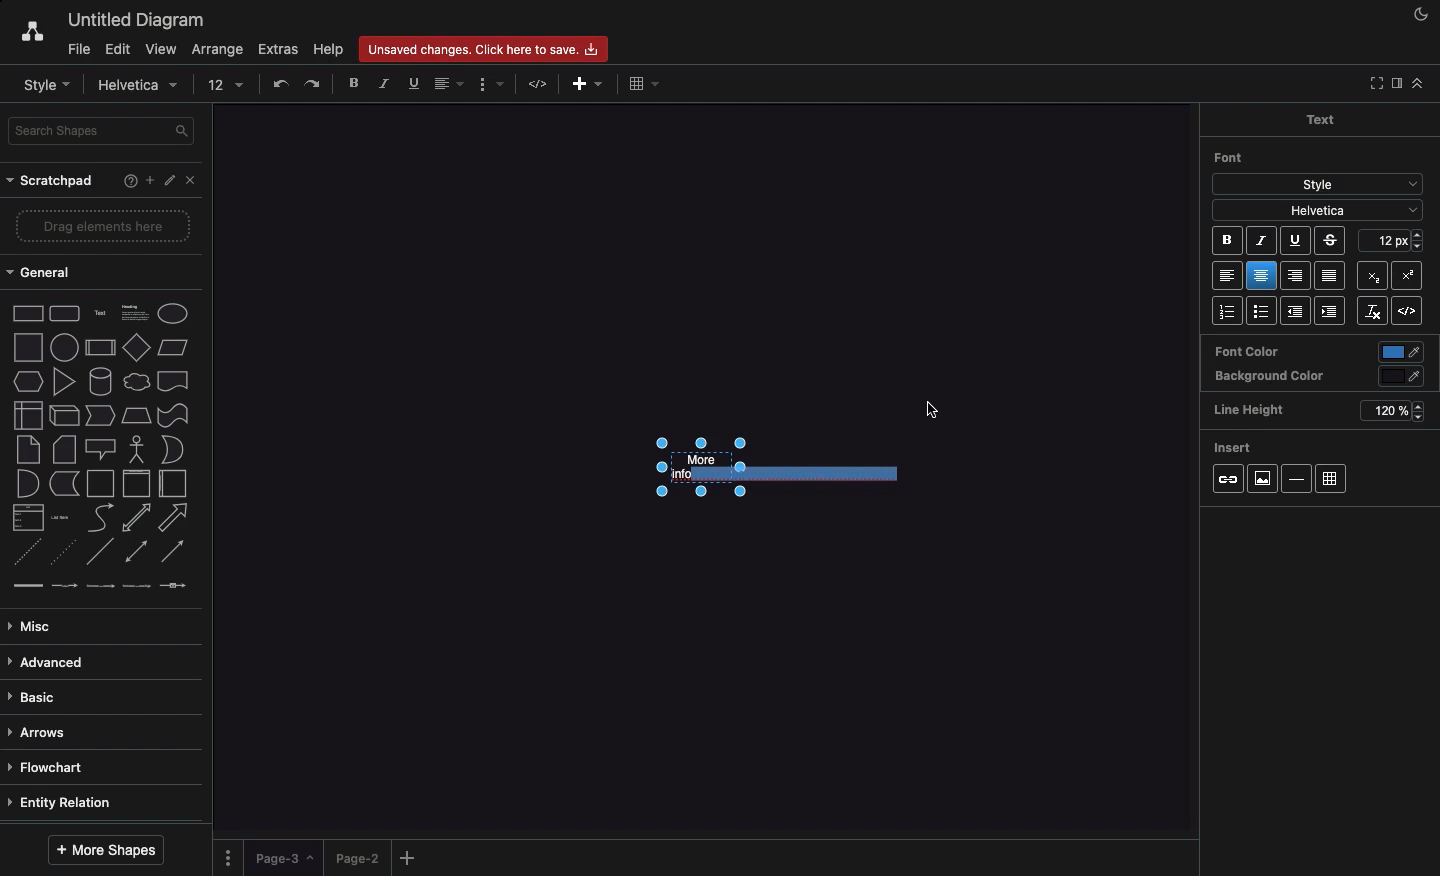  What do you see at coordinates (173, 552) in the screenshot?
I see `directional connector` at bounding box center [173, 552].